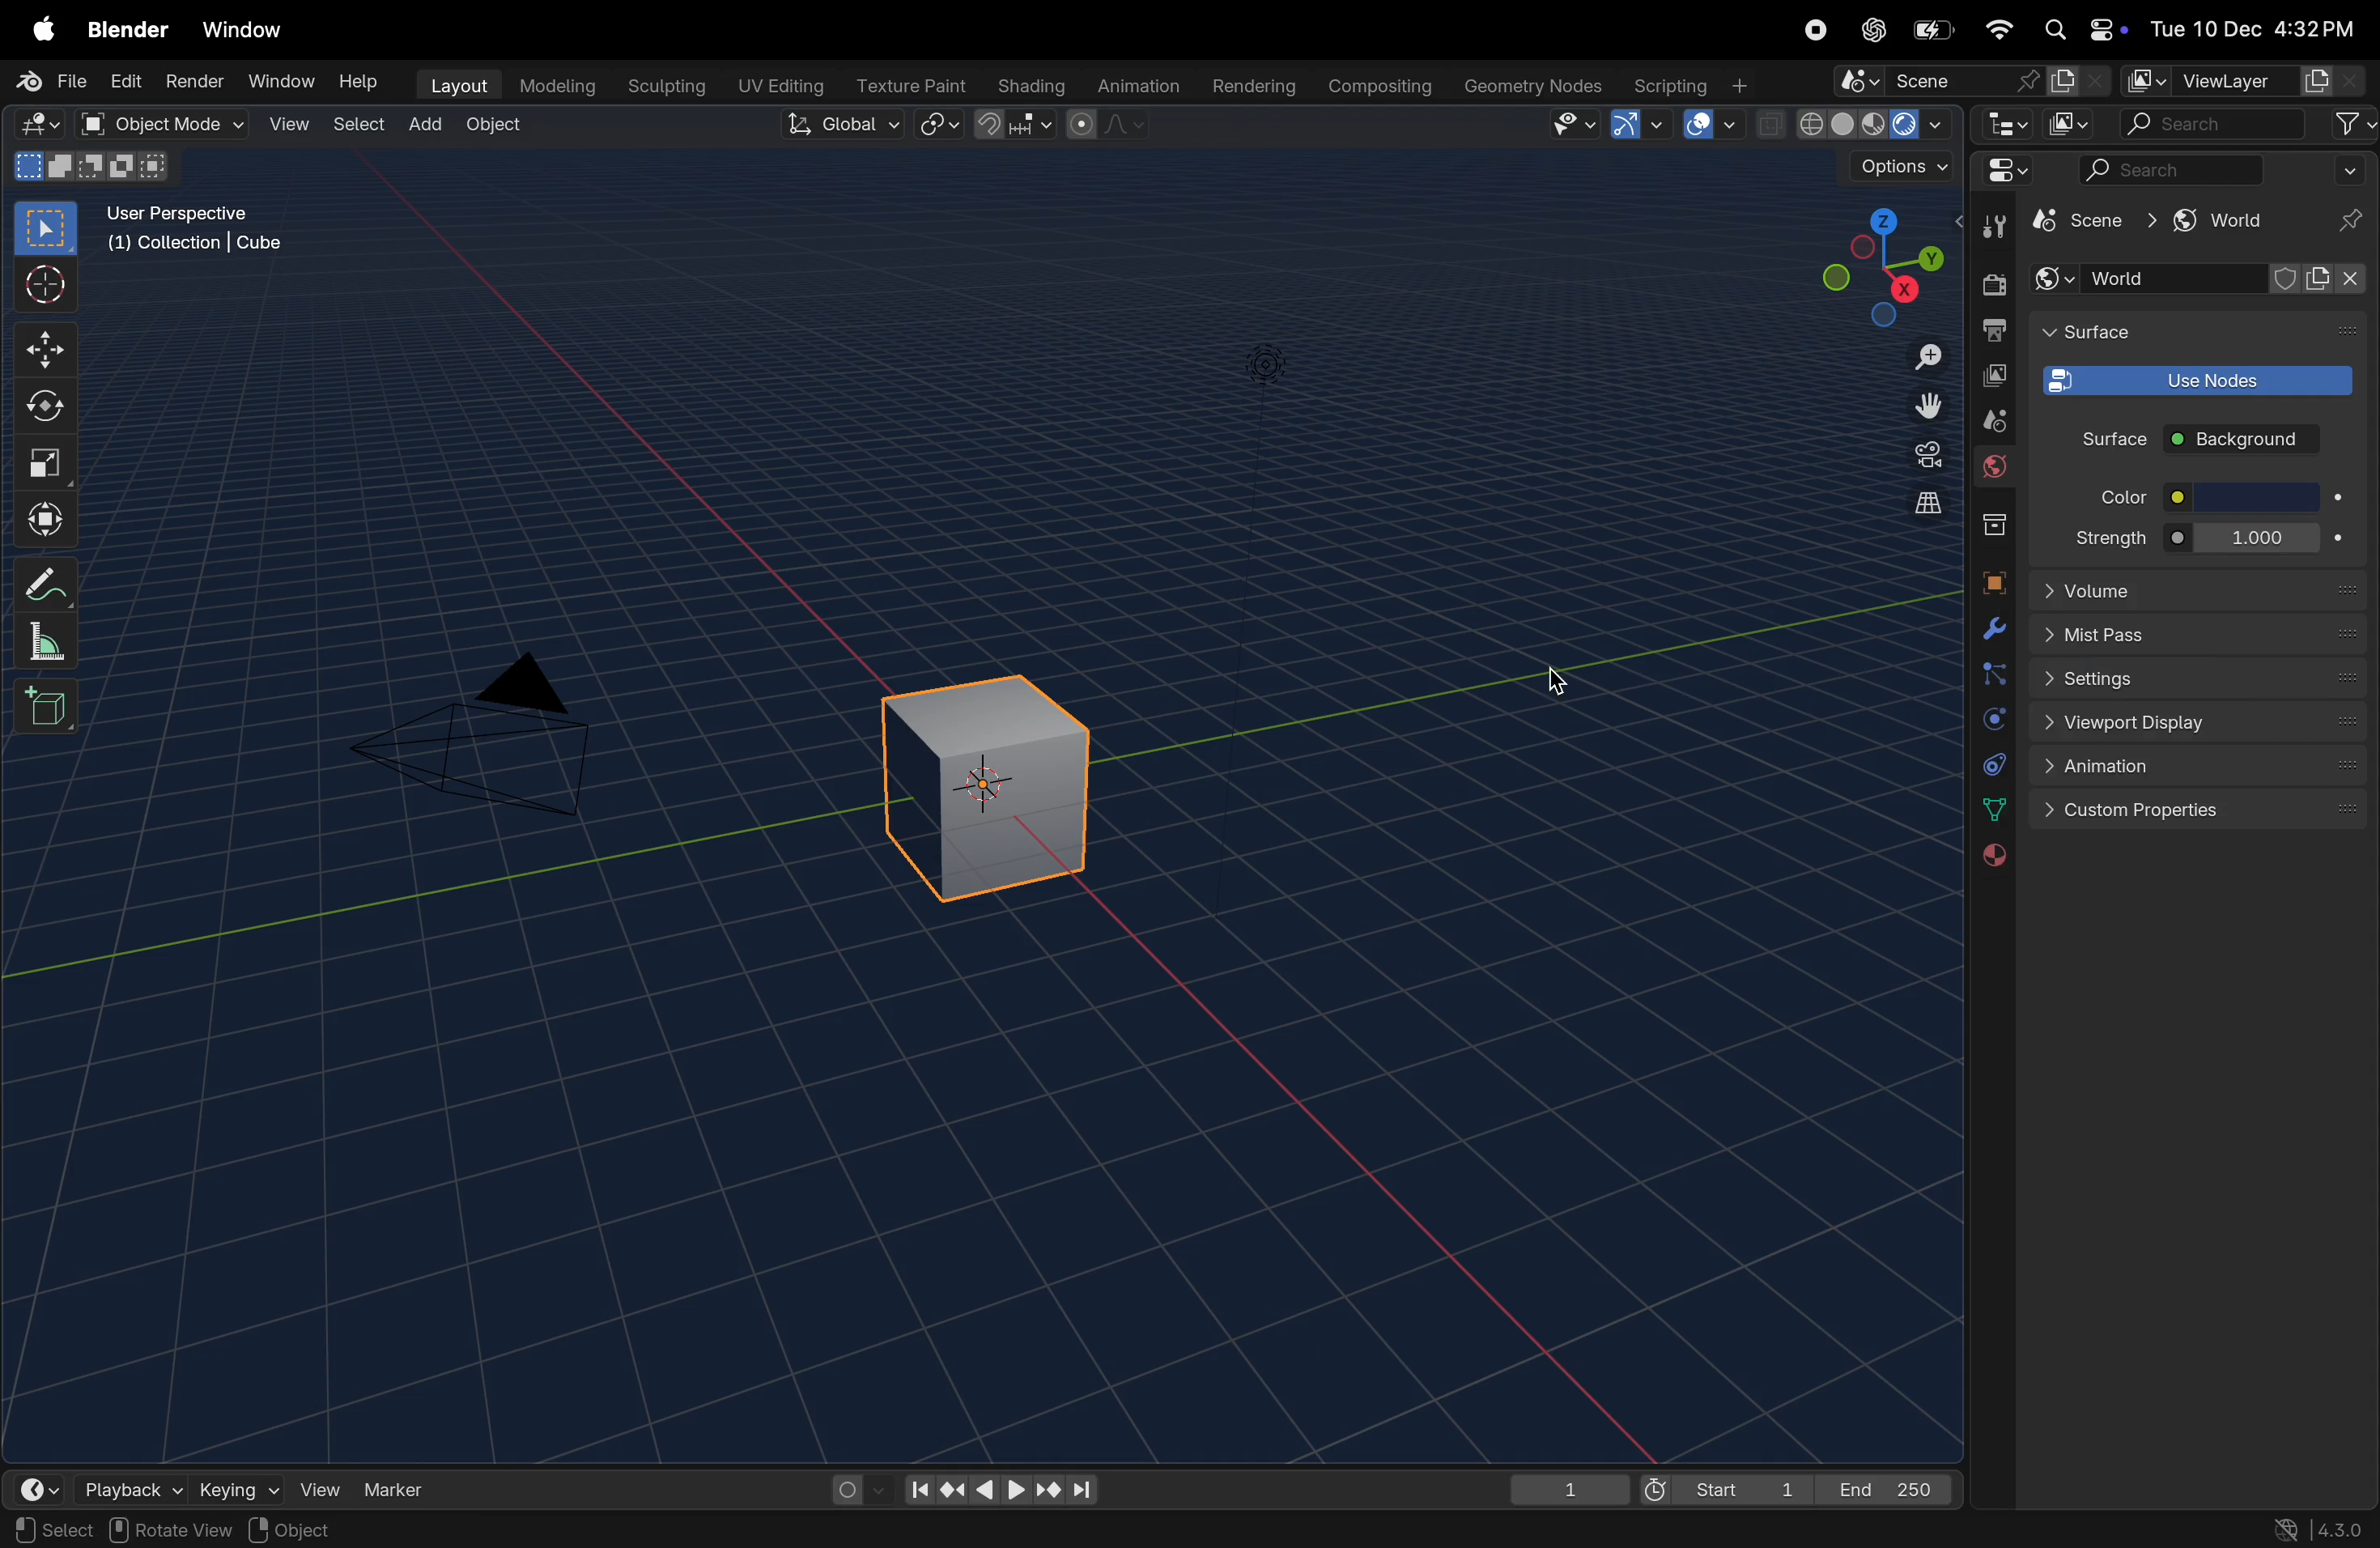 The image size is (2380, 1548). Describe the element at coordinates (2202, 723) in the screenshot. I see `view port display` at that location.